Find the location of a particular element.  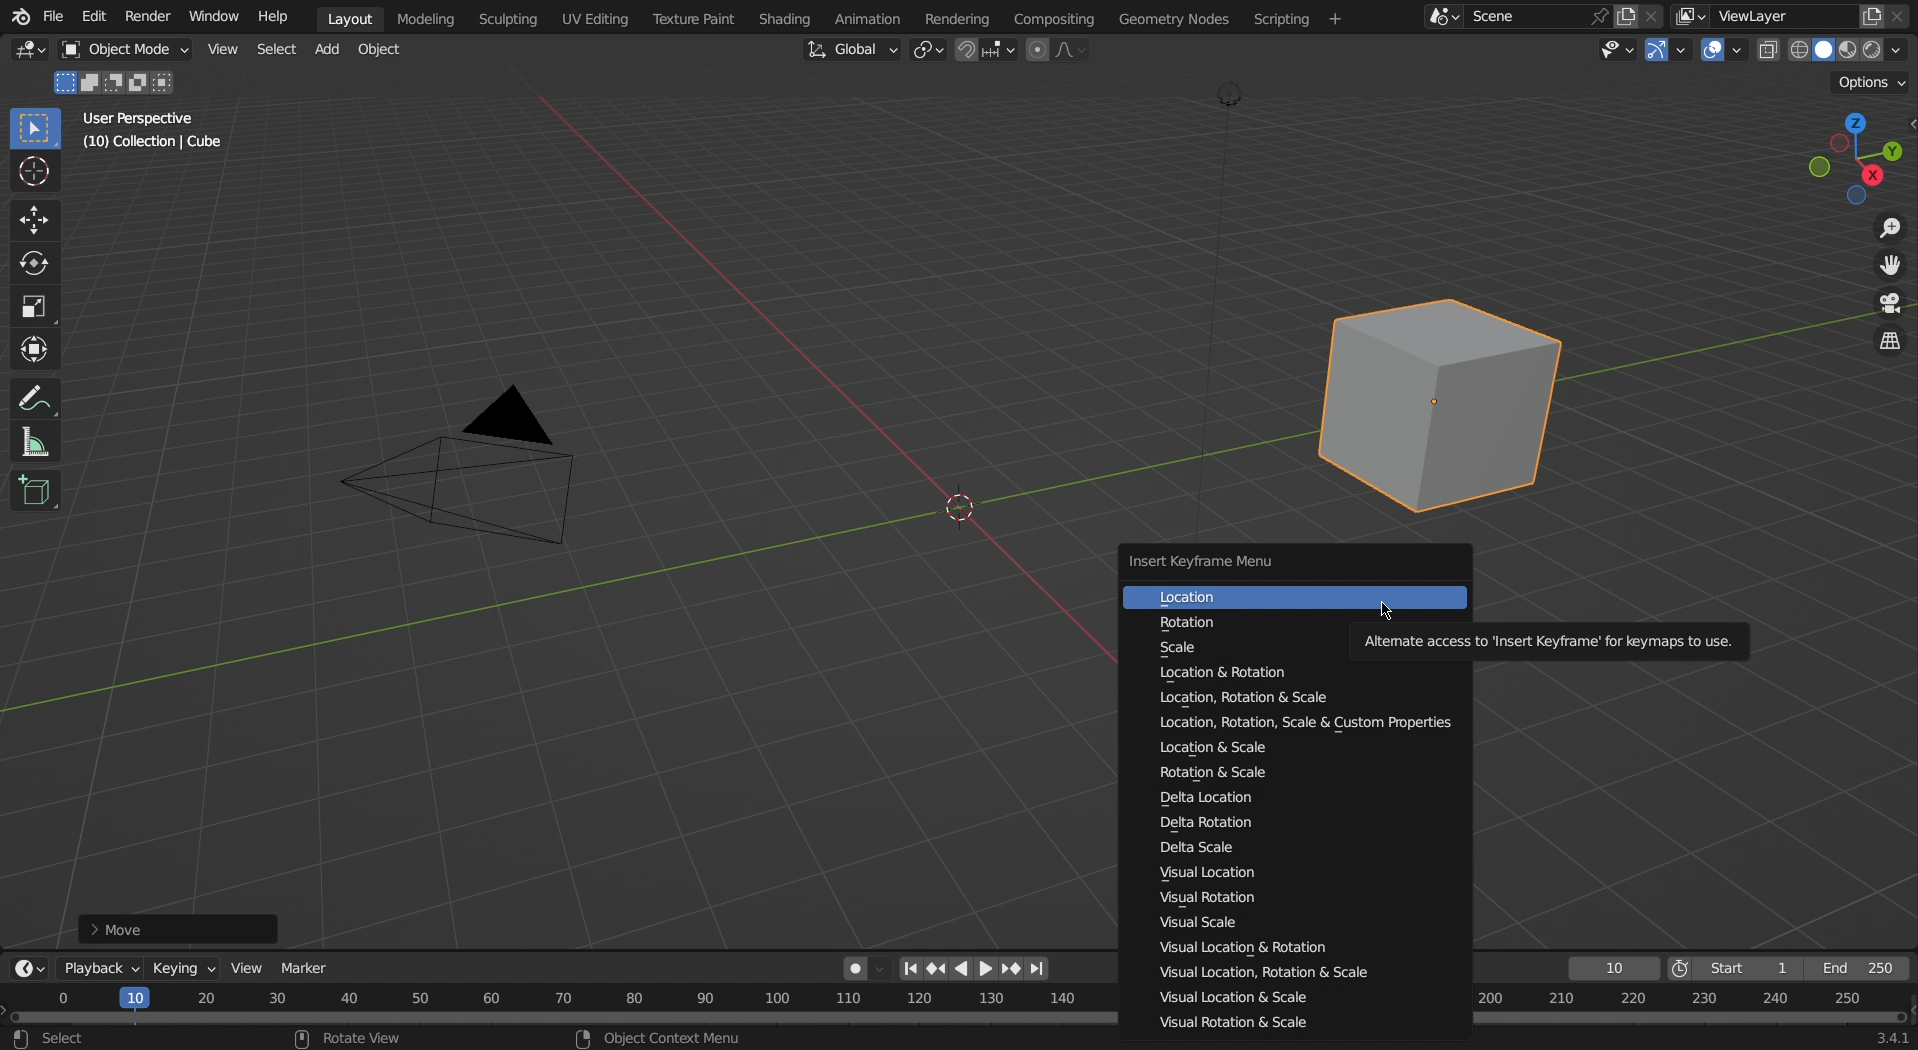

Close is located at coordinates (1904, 16).